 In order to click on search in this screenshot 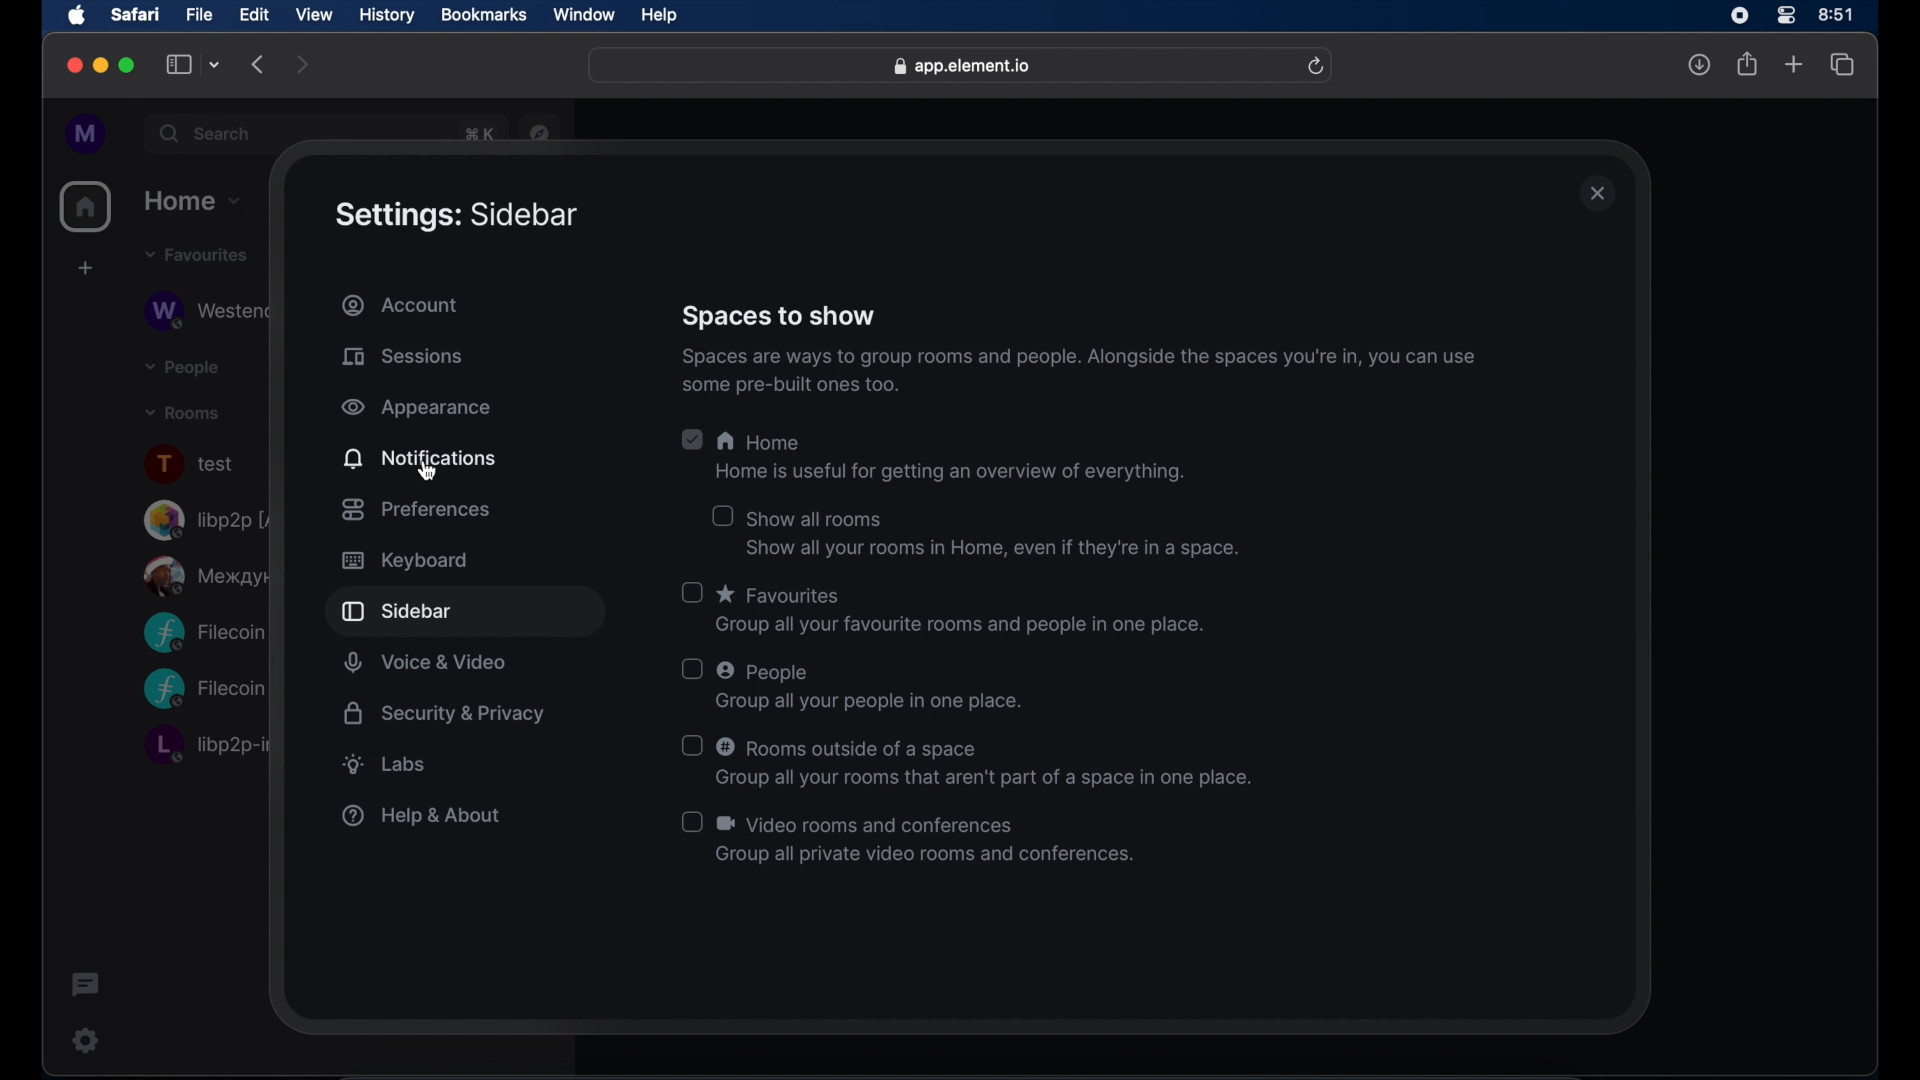, I will do `click(205, 135)`.